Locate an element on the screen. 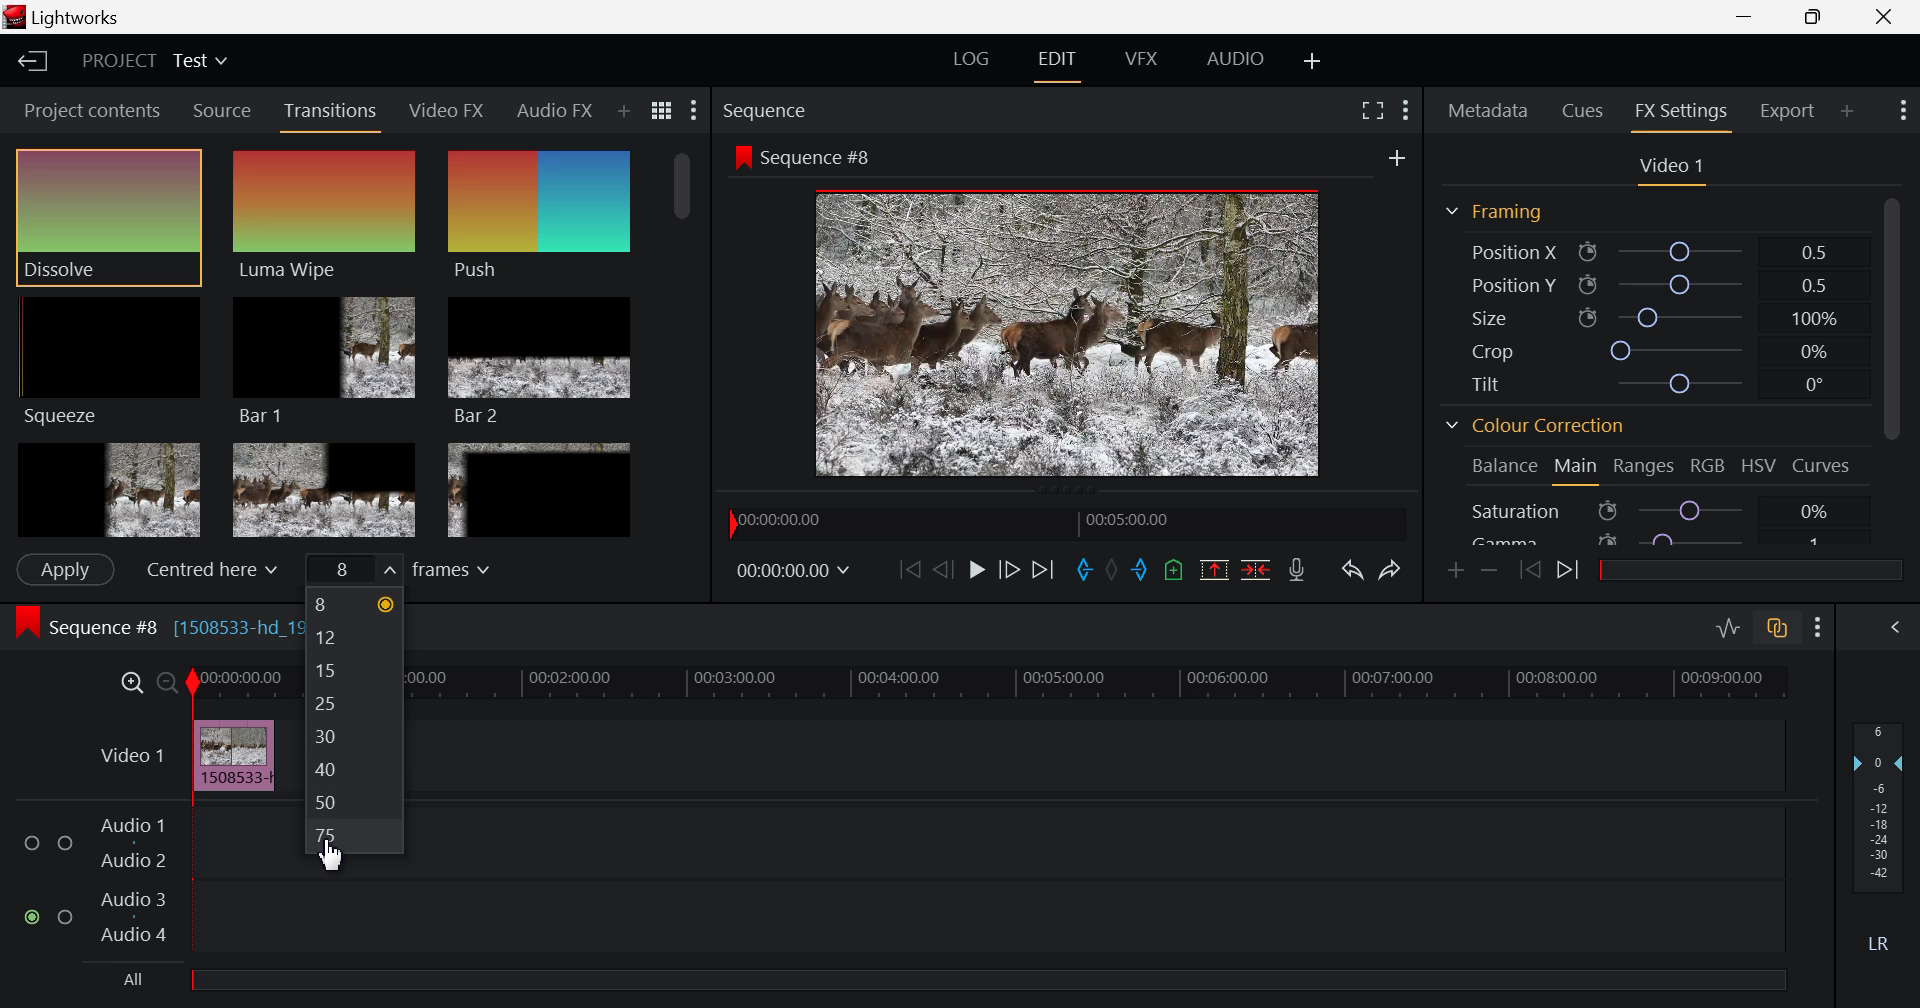 This screenshot has width=1920, height=1008. Timeline is located at coordinates (1100, 685).